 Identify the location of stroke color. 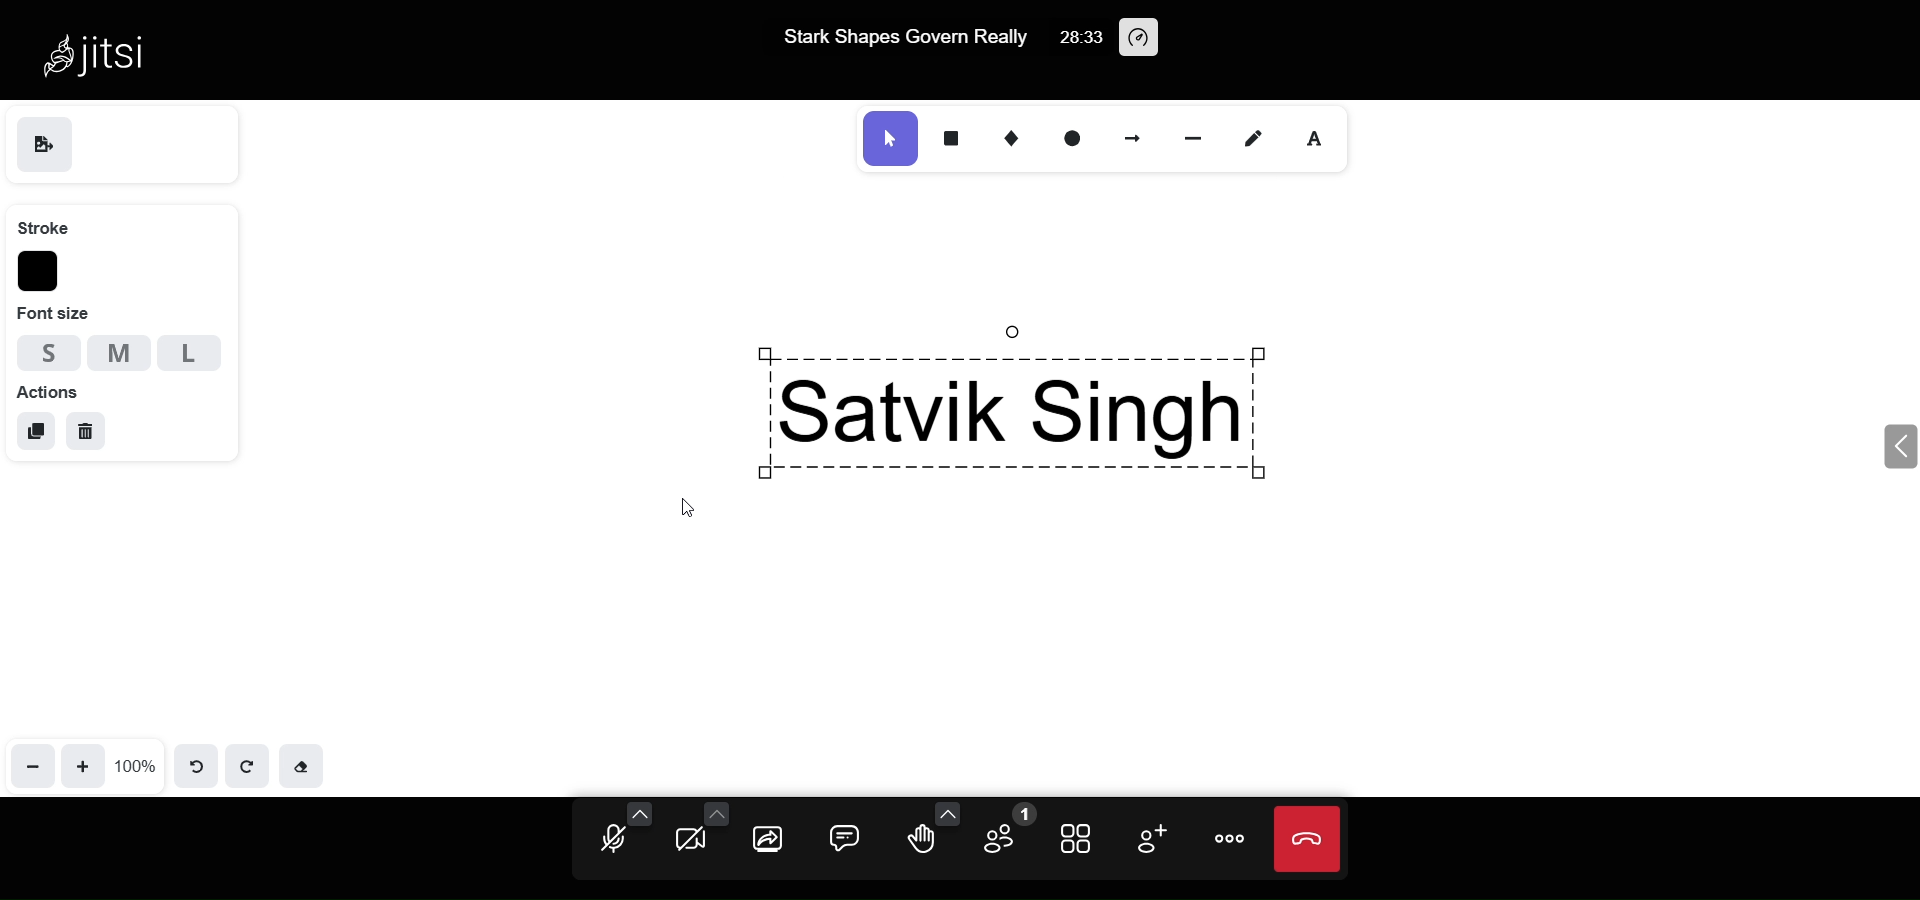
(40, 272).